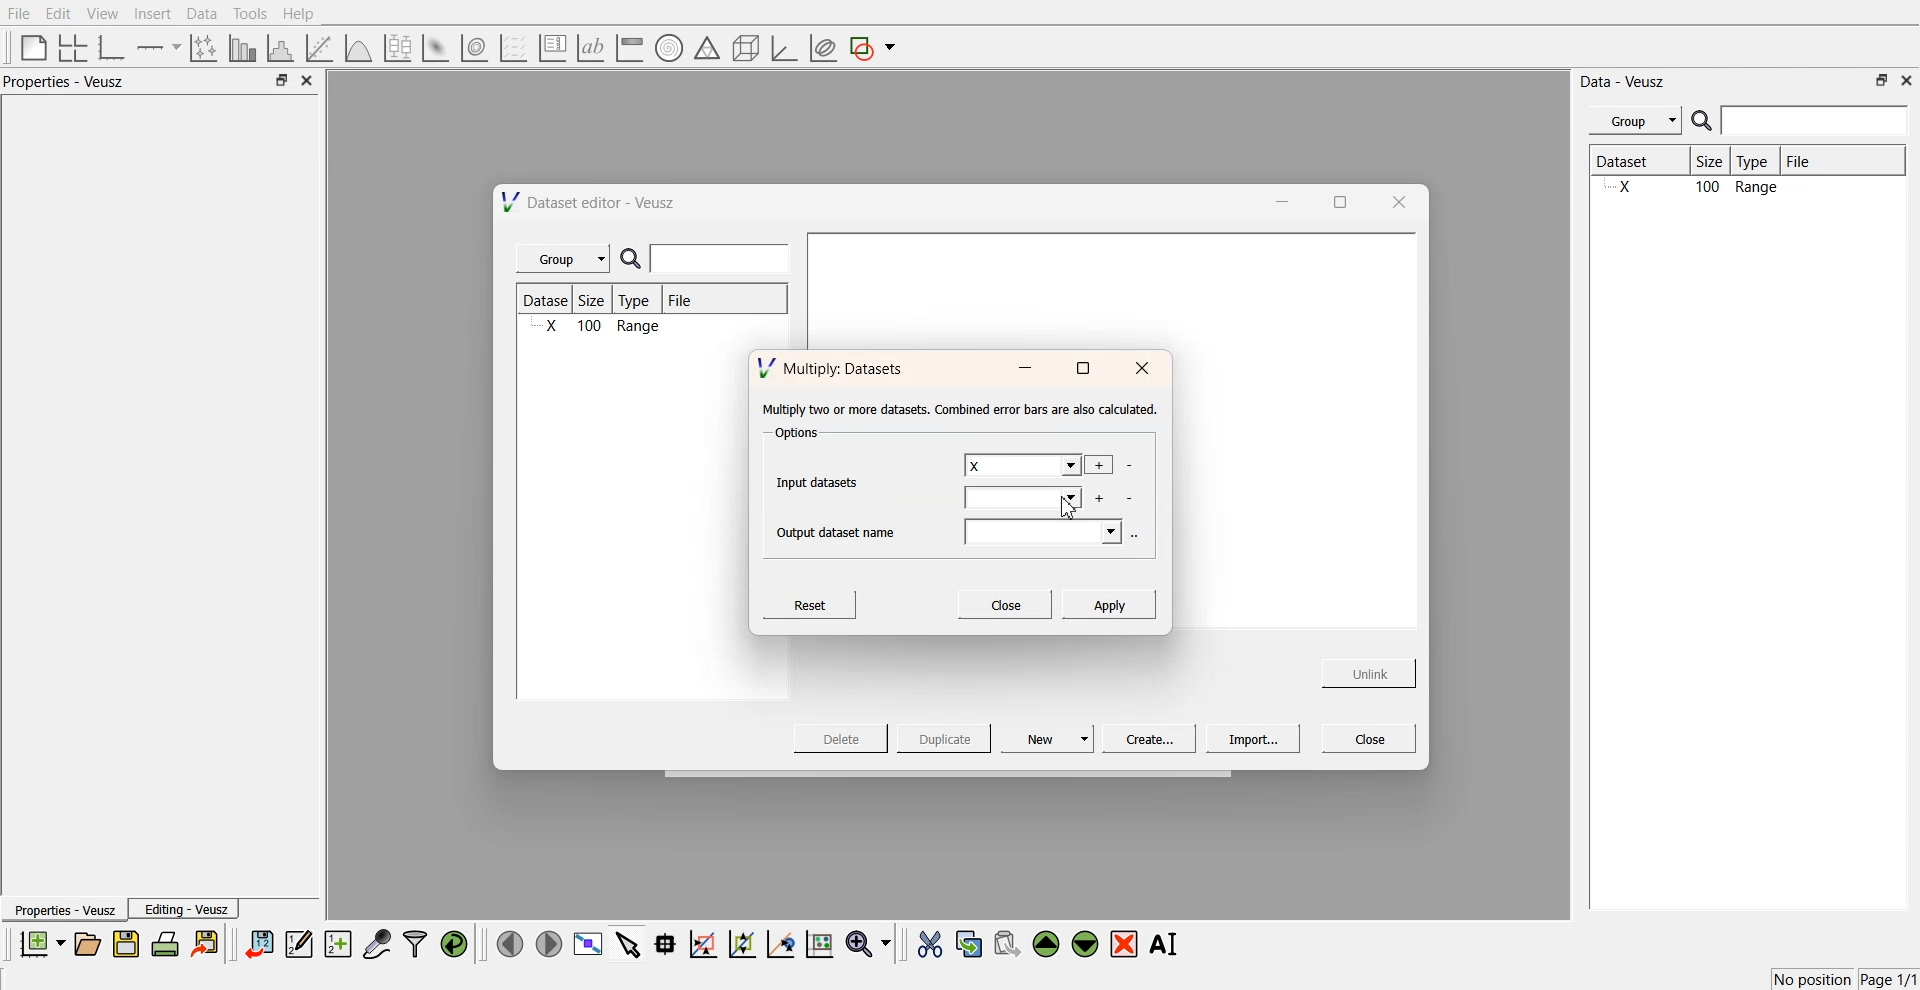 The width and height of the screenshot is (1920, 990). I want to click on plot a 2d datasets as image, so click(434, 47).